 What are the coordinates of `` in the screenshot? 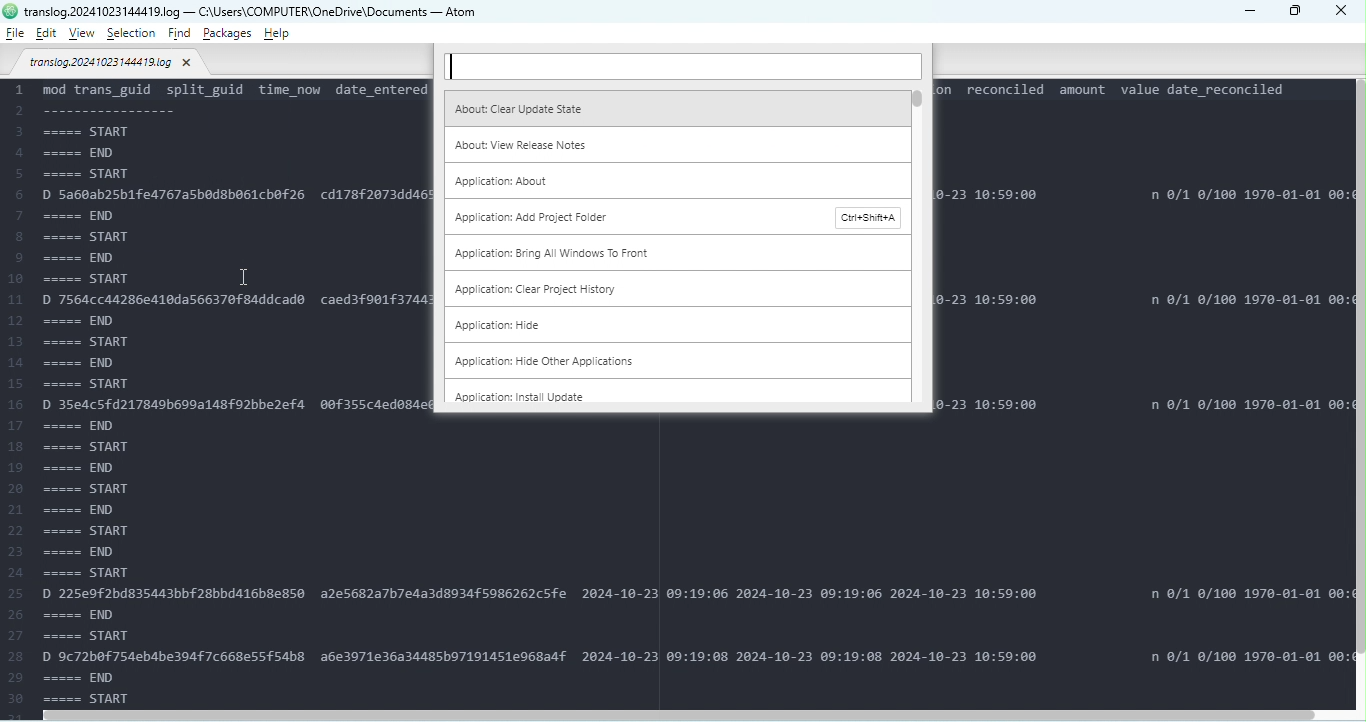 It's located at (10, 11).